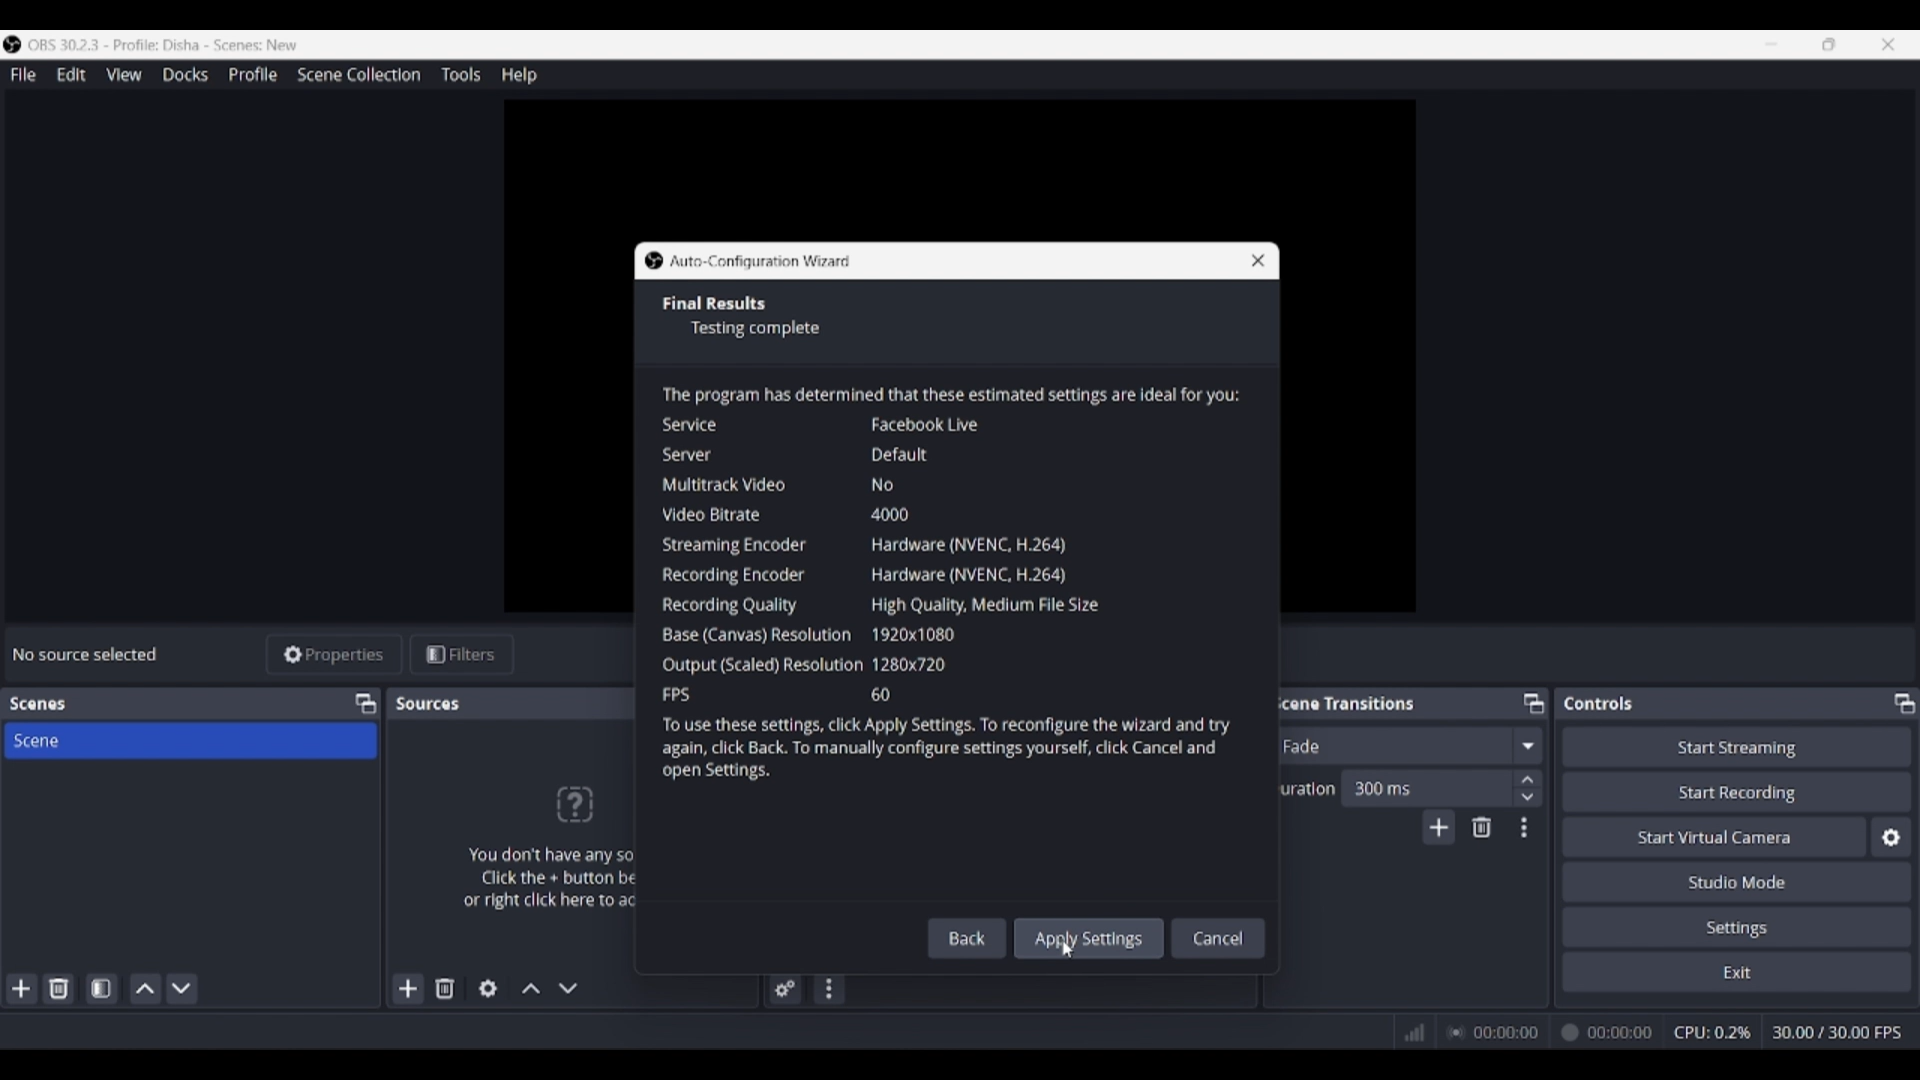 The image size is (1920, 1080). I want to click on Add source, so click(409, 988).